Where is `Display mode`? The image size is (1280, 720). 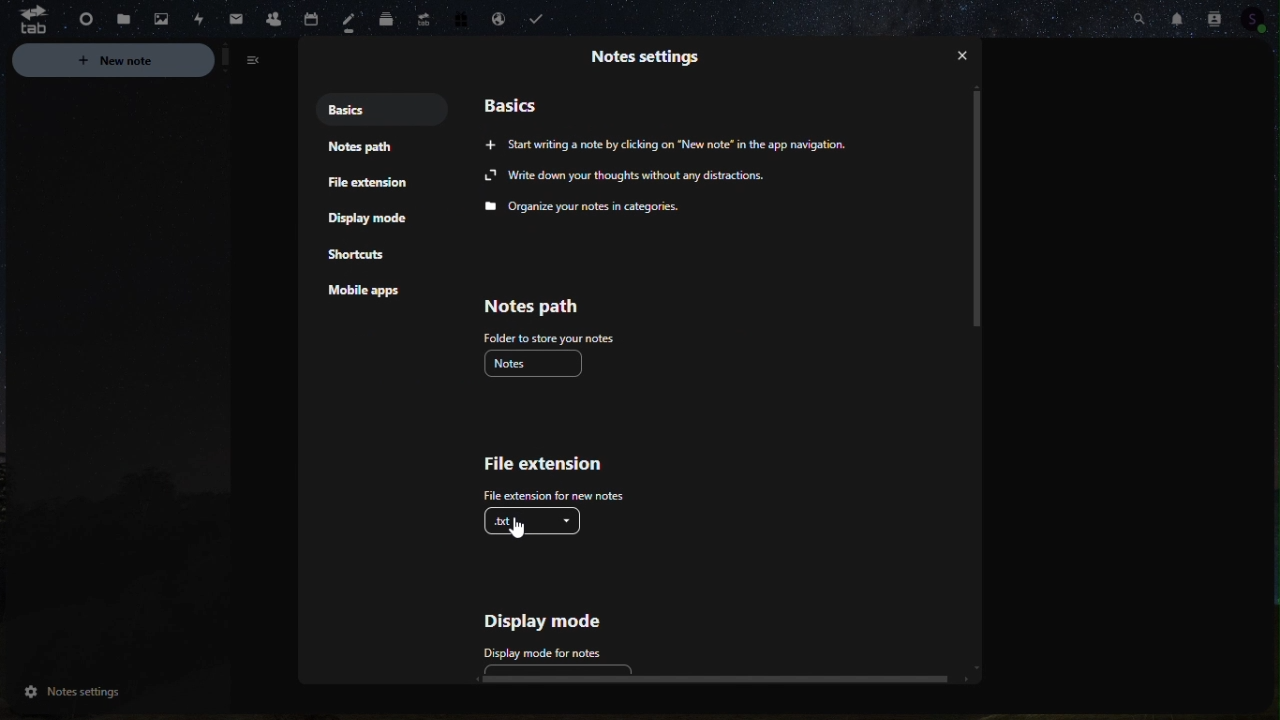 Display mode is located at coordinates (570, 621).